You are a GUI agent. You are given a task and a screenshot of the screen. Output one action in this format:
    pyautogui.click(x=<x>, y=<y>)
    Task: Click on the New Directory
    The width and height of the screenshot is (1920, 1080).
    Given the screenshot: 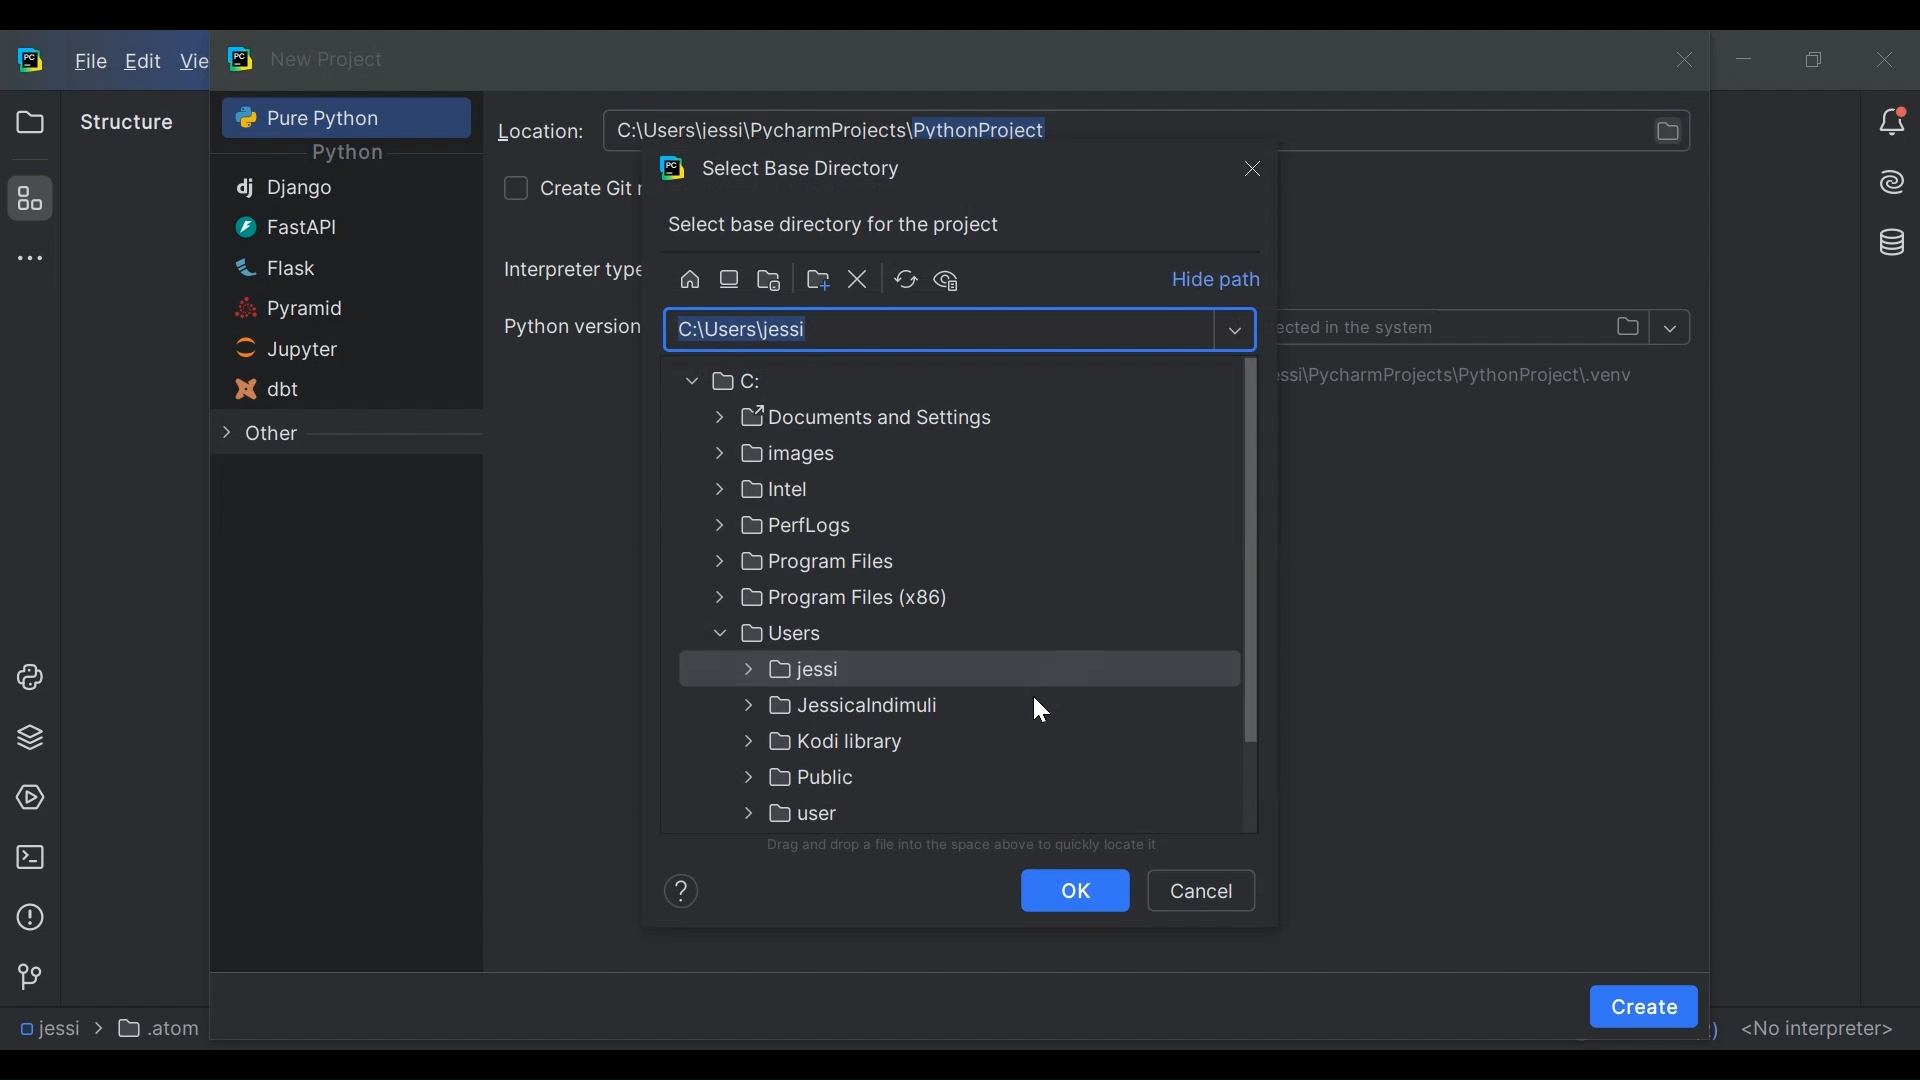 What is the action you would take?
    pyautogui.click(x=816, y=280)
    